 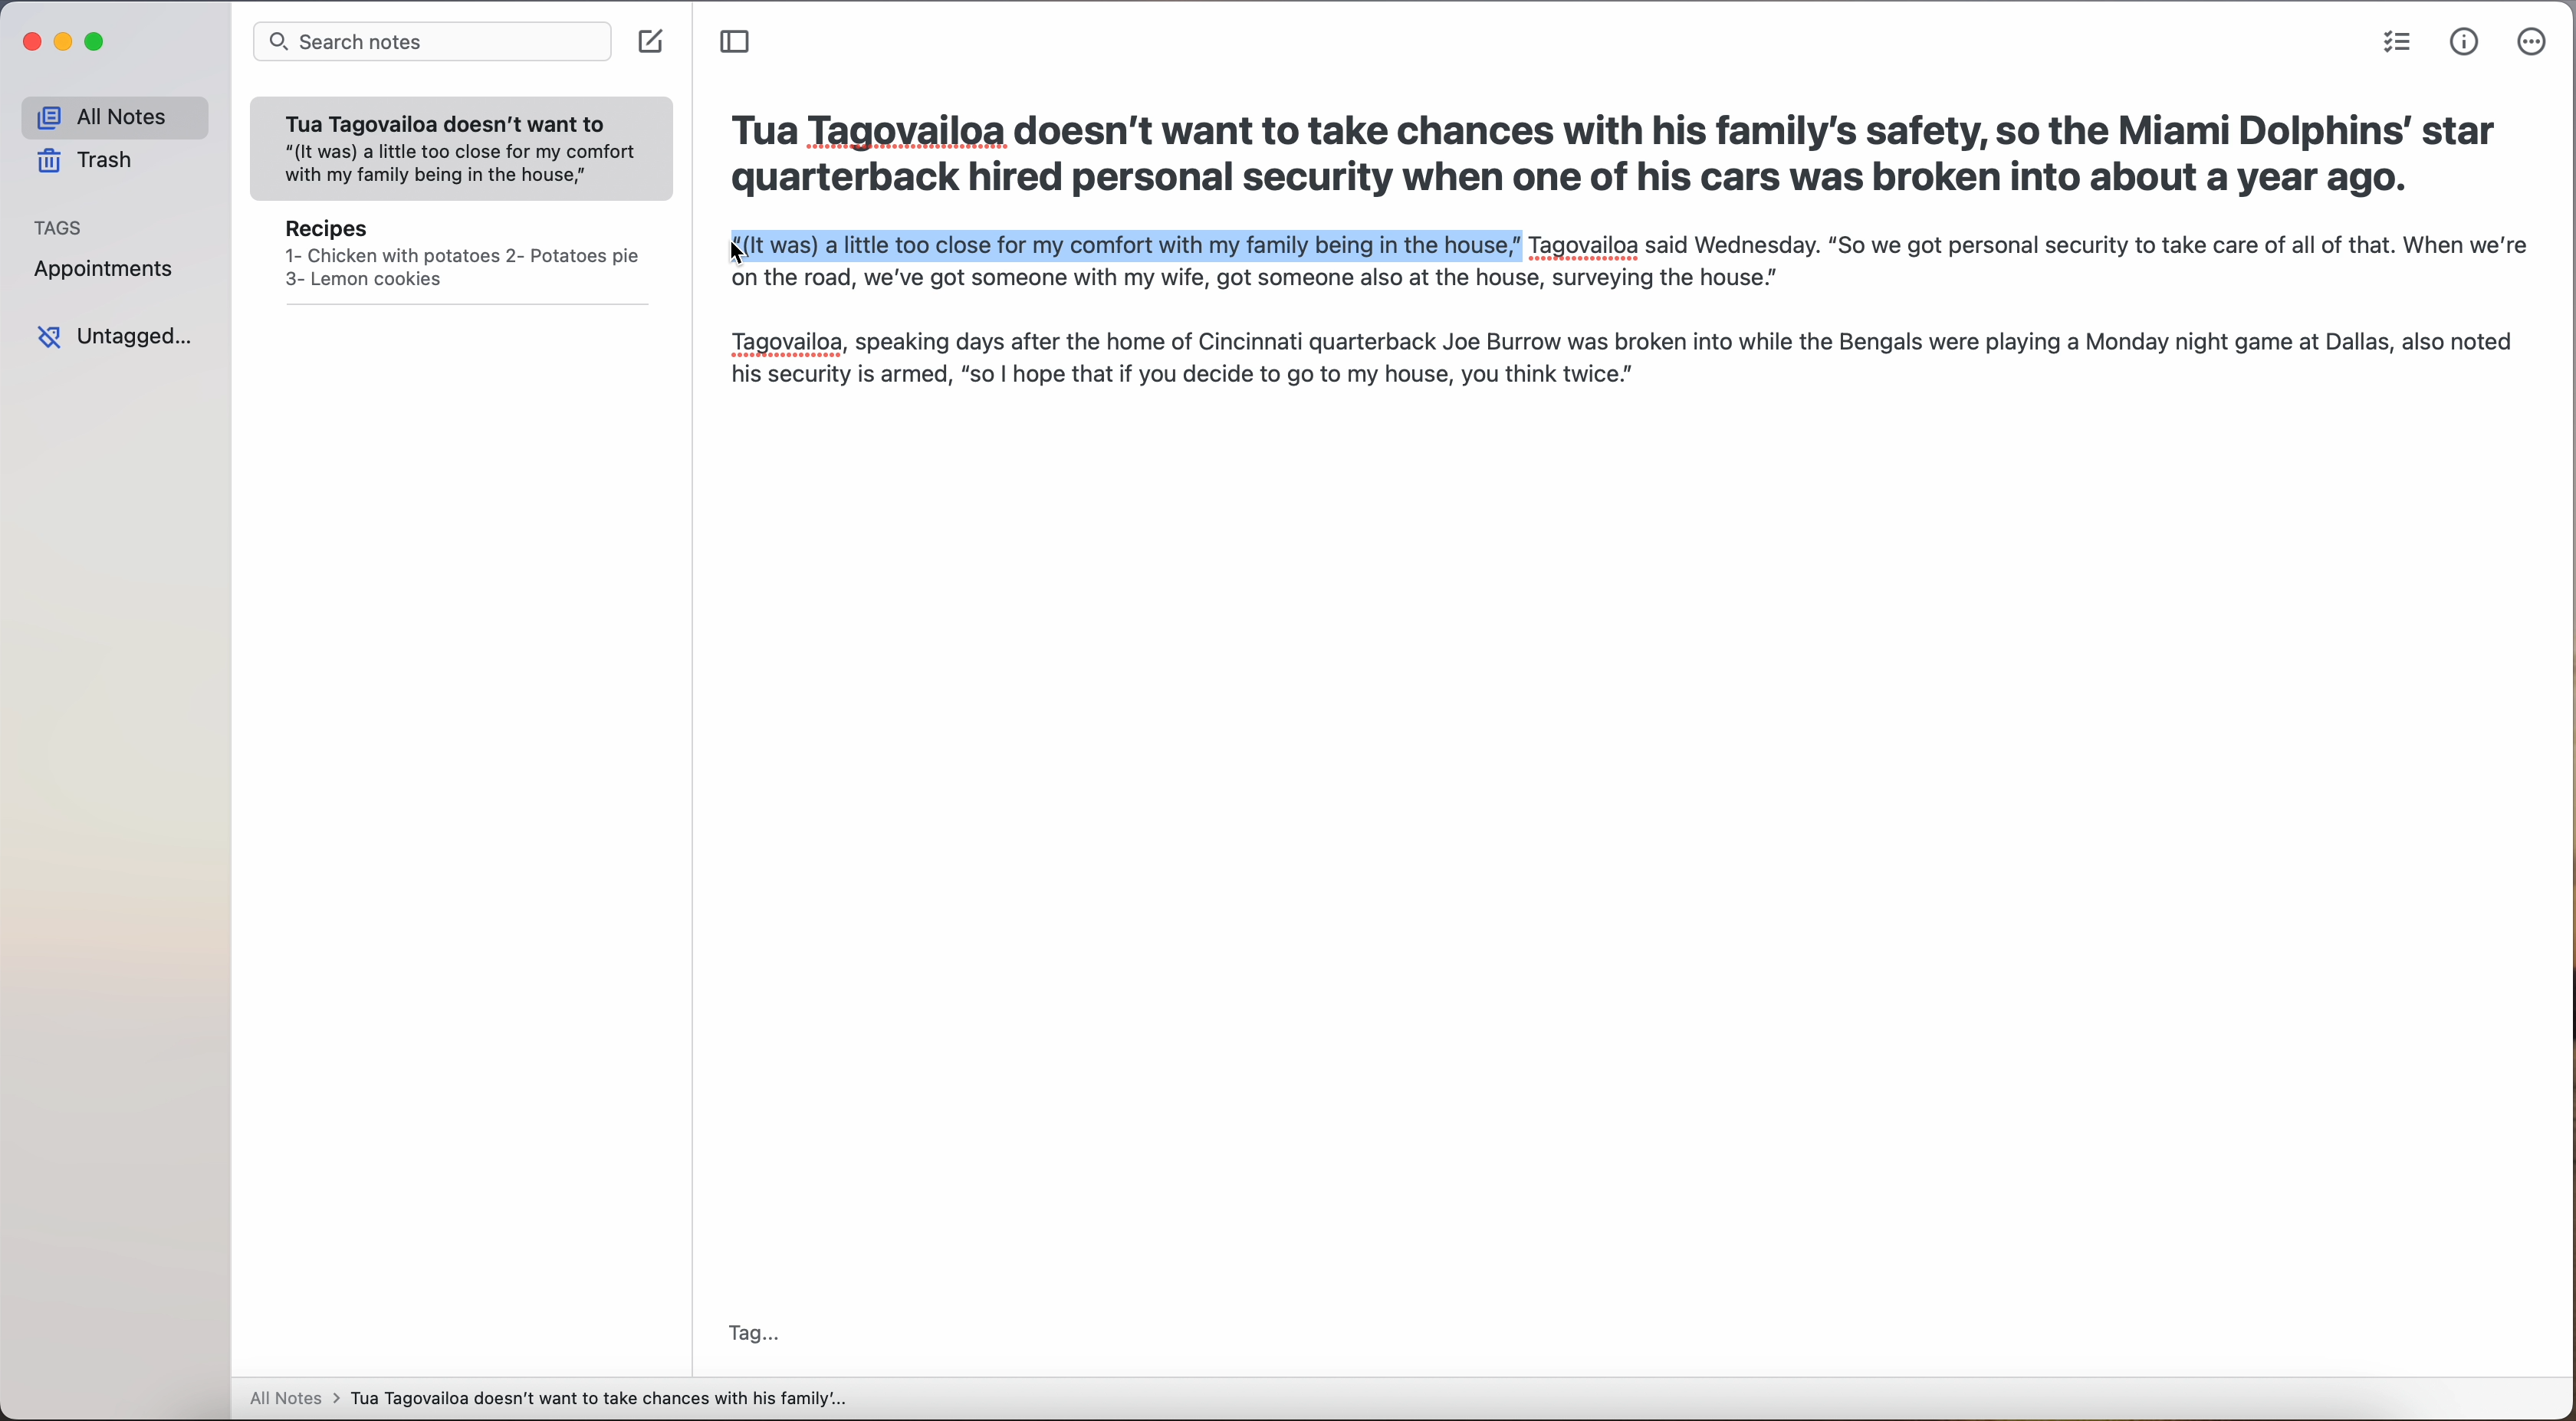 What do you see at coordinates (95, 41) in the screenshot?
I see `maximize Simplenote` at bounding box center [95, 41].